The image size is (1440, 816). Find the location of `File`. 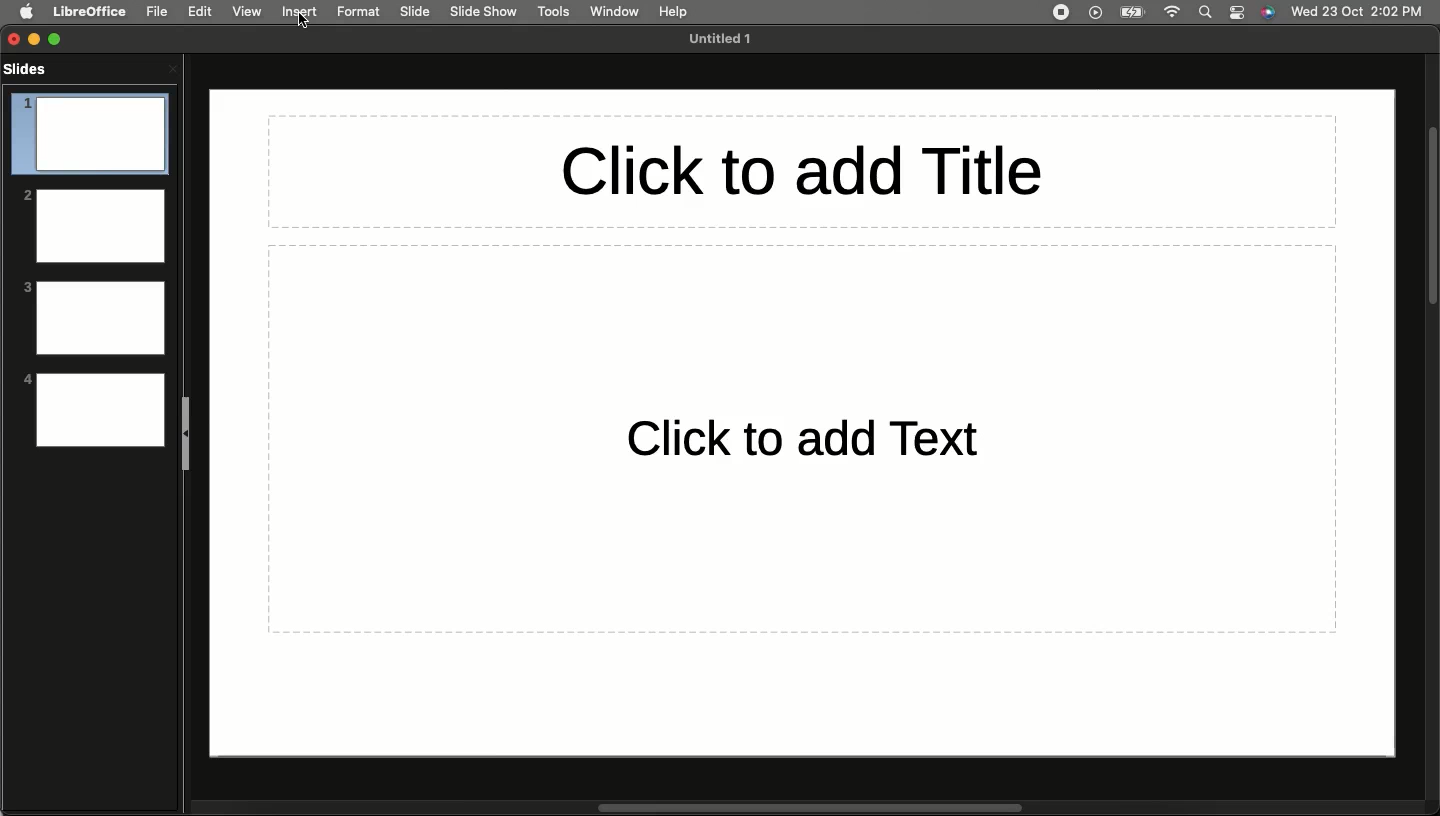

File is located at coordinates (157, 11).